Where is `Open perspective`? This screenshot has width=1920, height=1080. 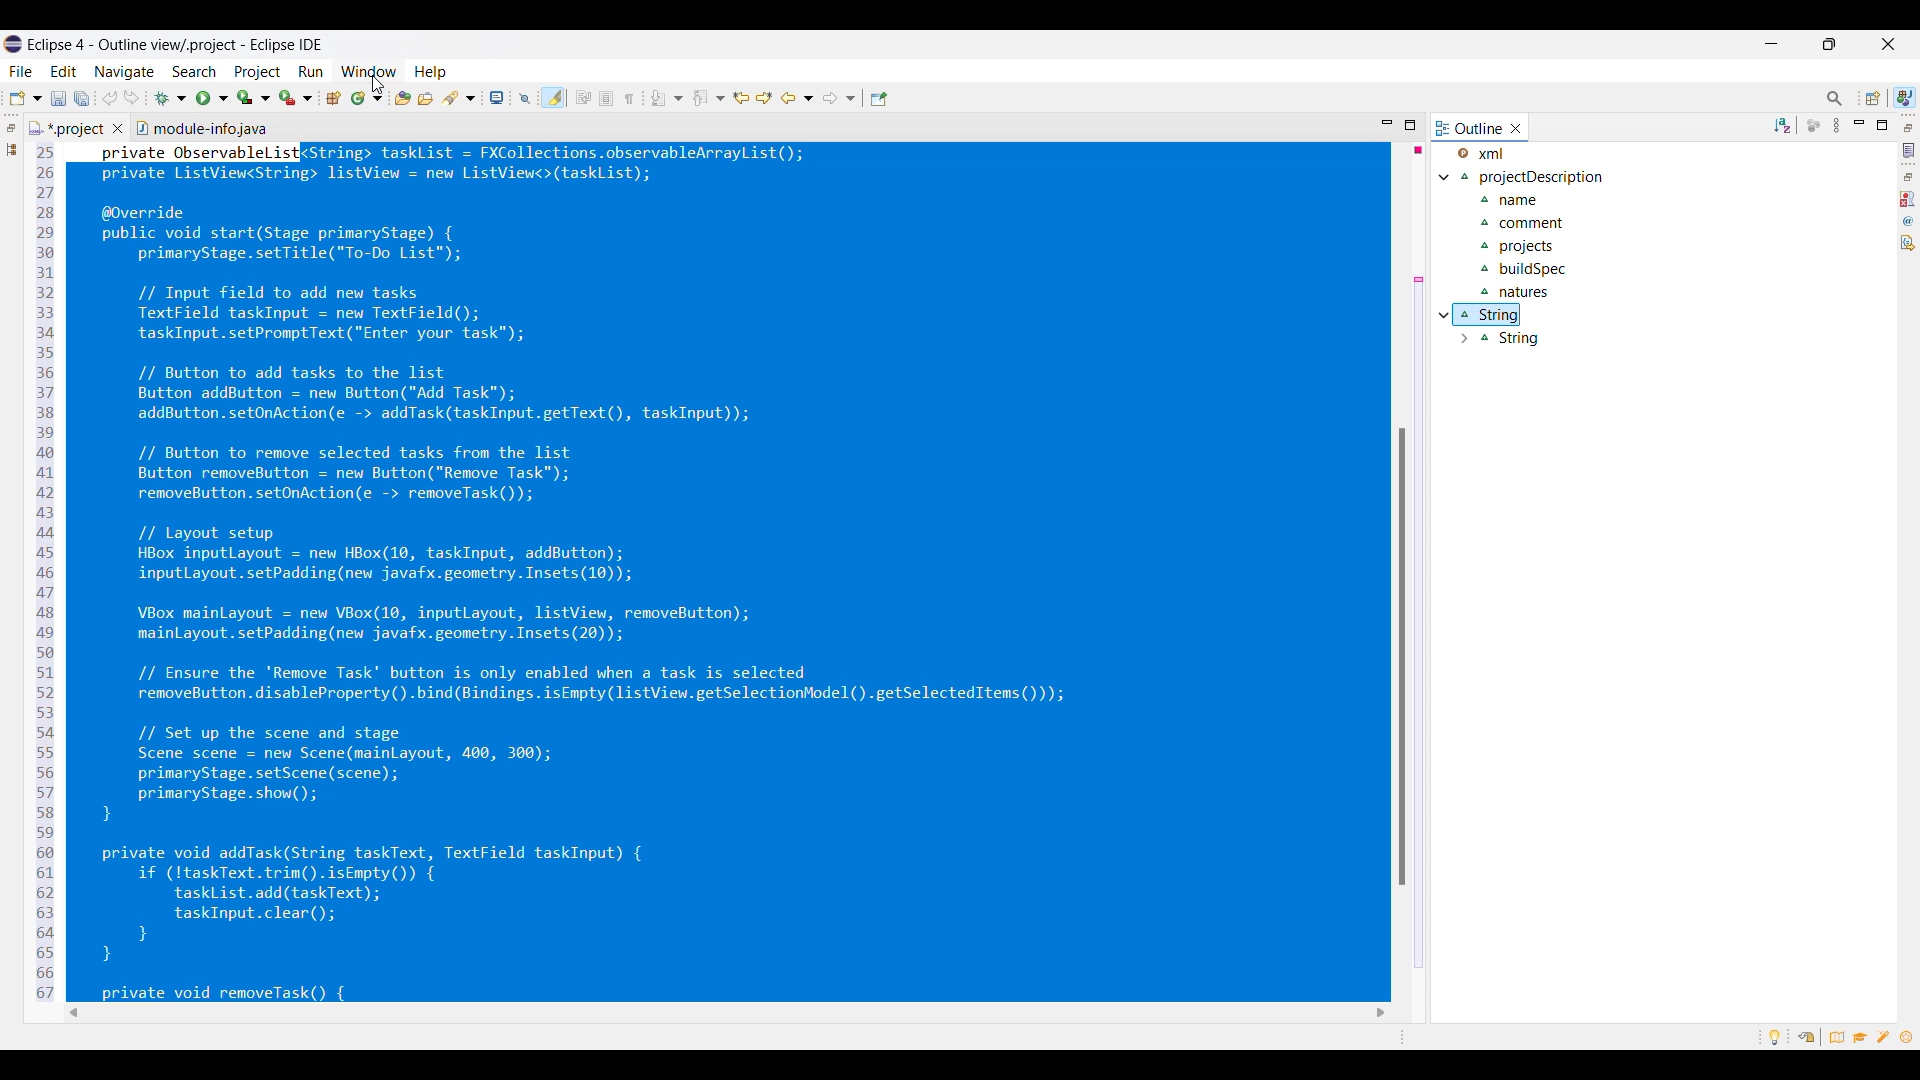
Open perspective is located at coordinates (1874, 98).